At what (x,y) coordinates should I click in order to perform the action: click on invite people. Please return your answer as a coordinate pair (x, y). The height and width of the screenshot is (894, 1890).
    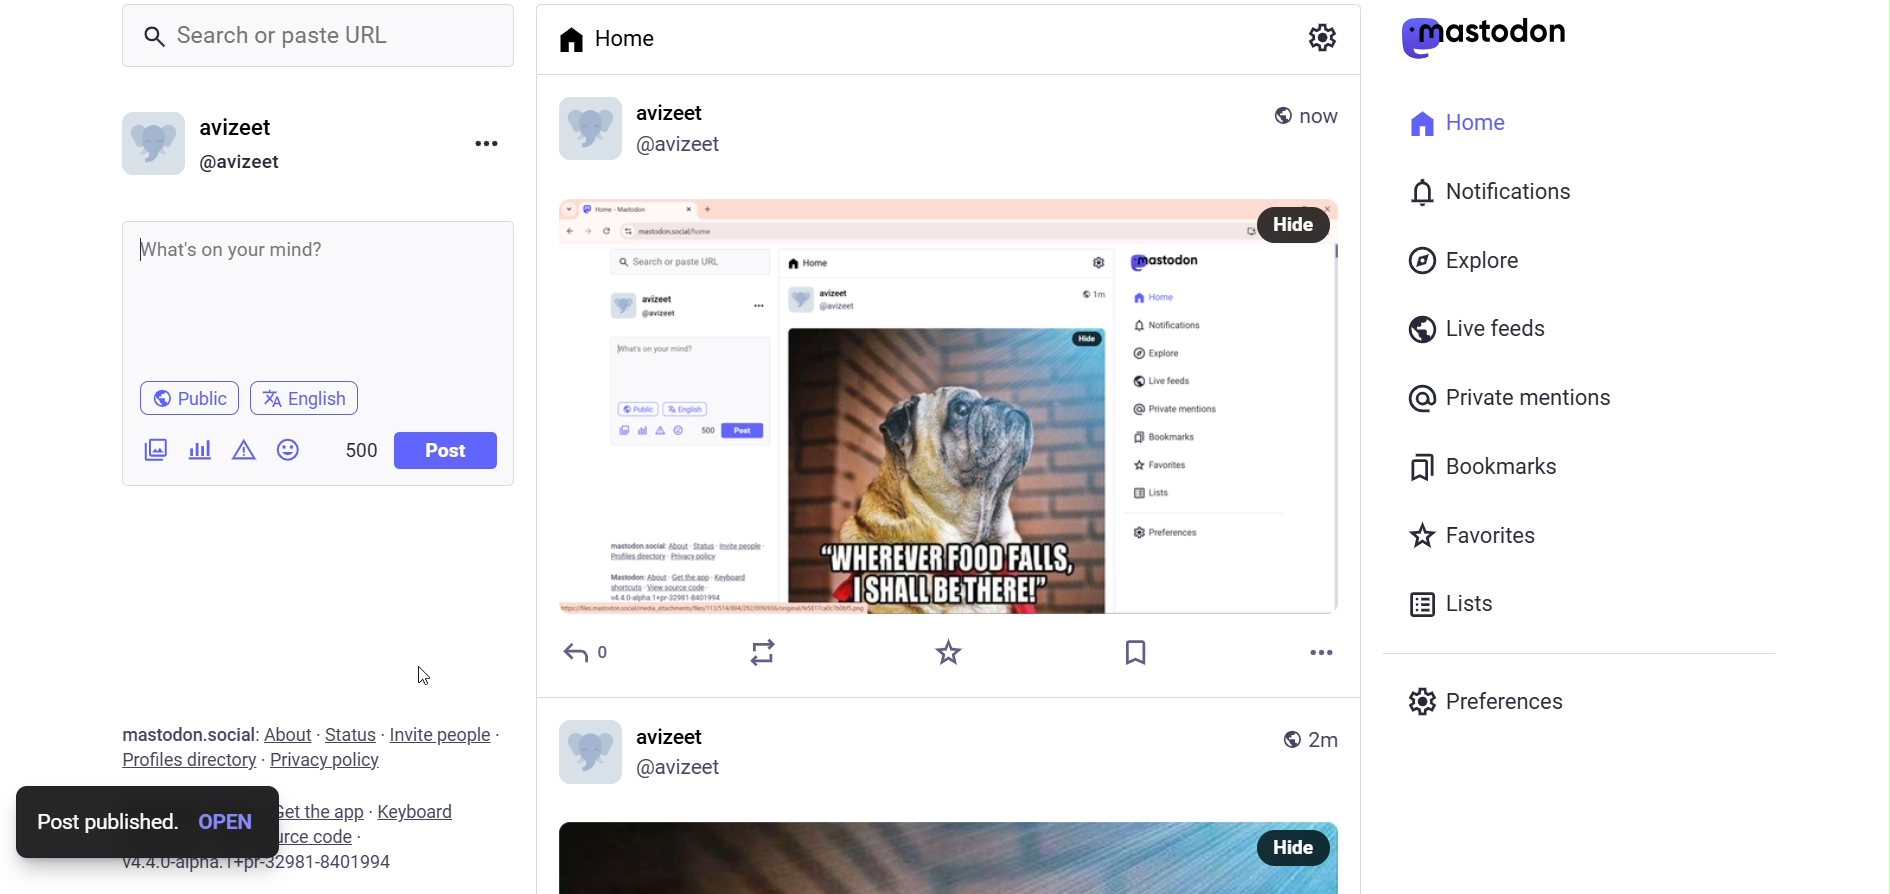
    Looking at the image, I should click on (443, 734).